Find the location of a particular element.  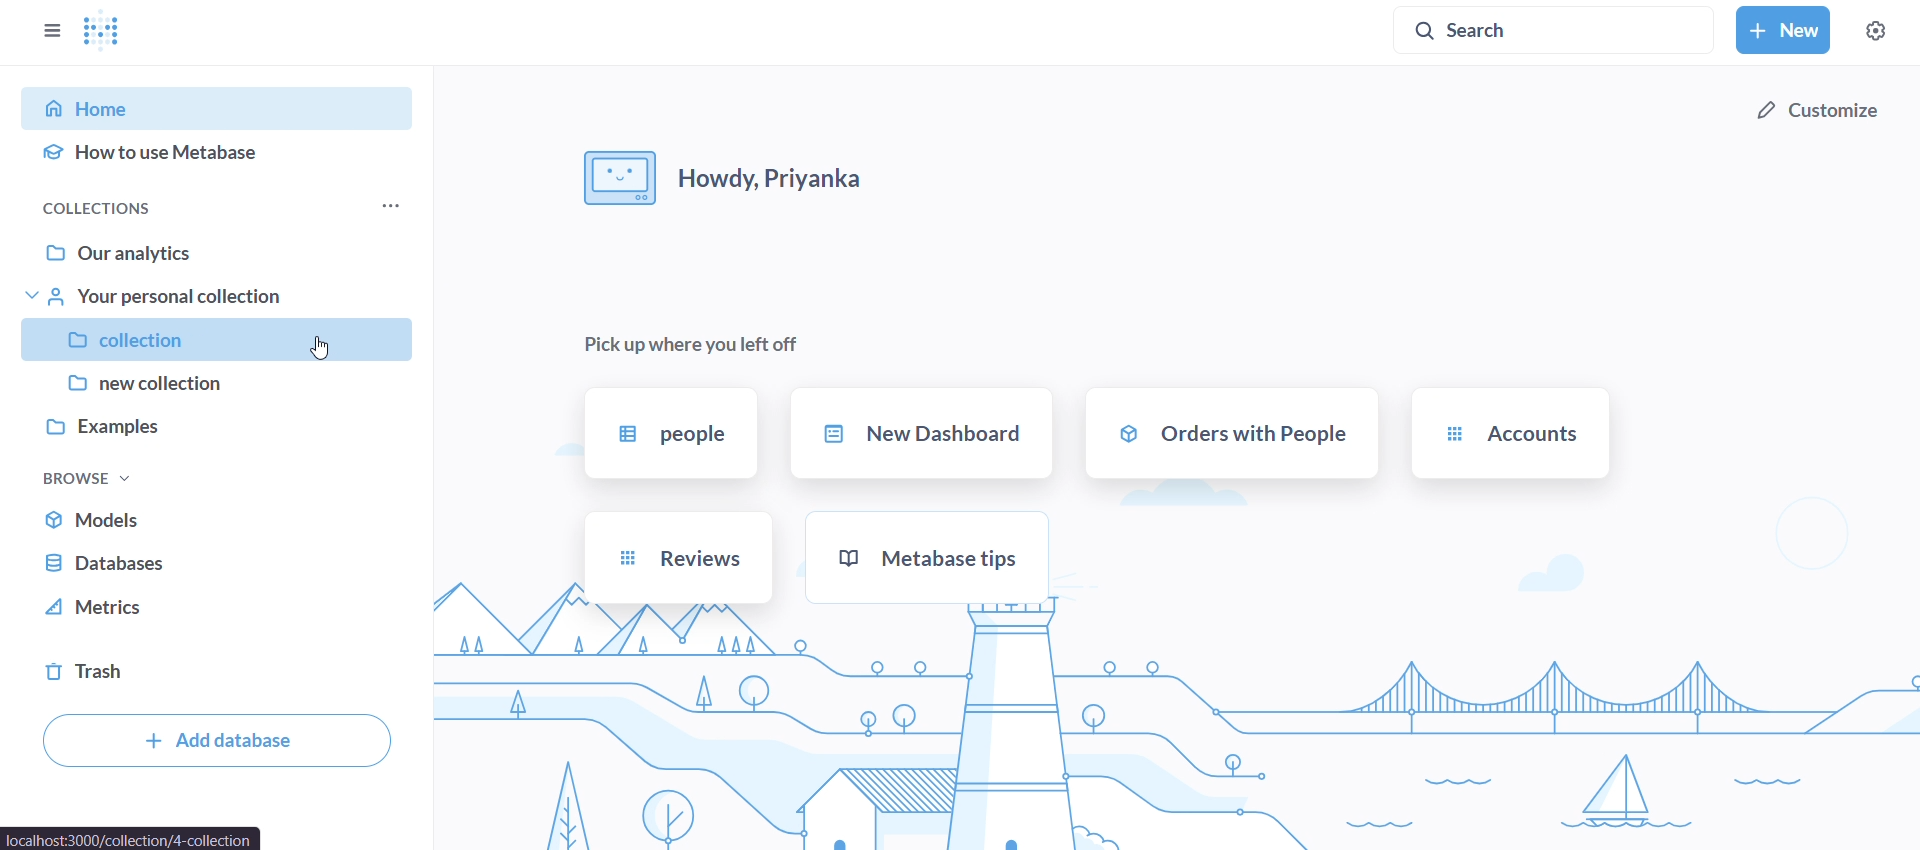

logo is located at coordinates (112, 32).